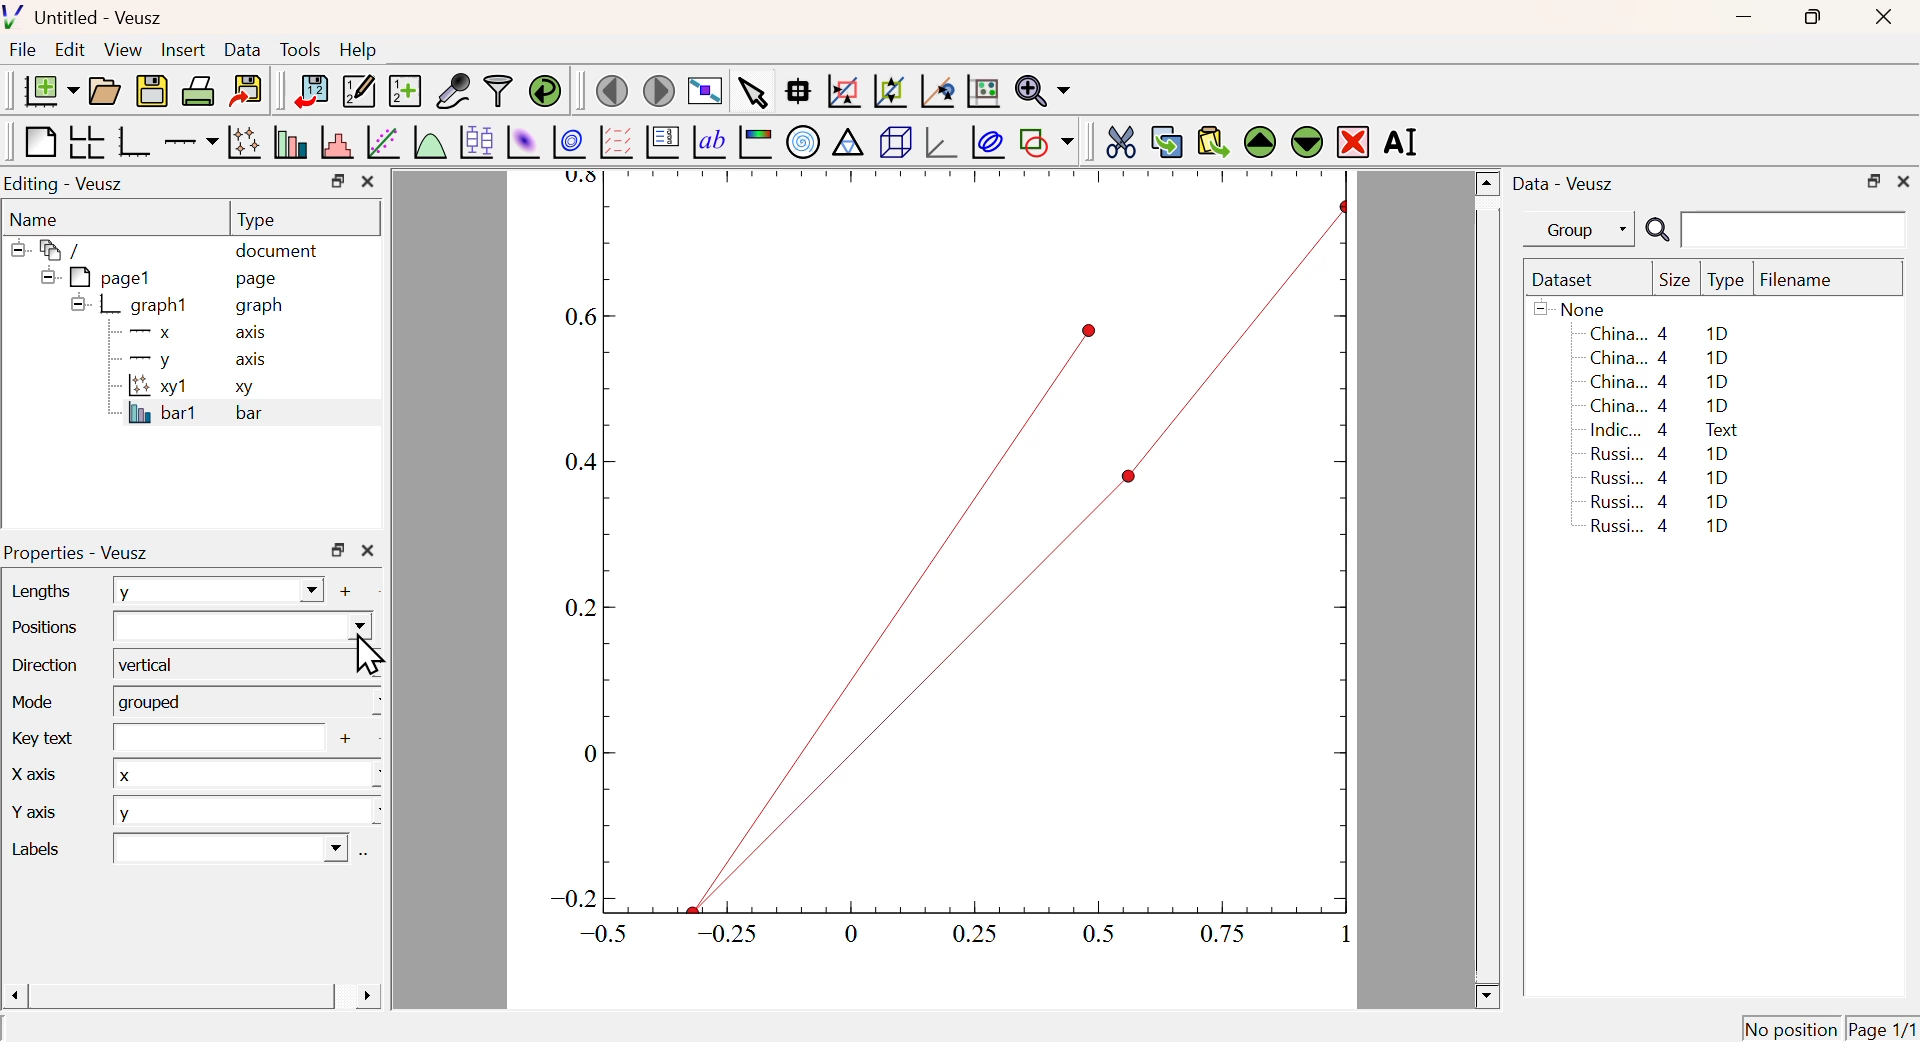 The height and width of the screenshot is (1042, 1920). What do you see at coordinates (44, 814) in the screenshot?
I see `Y axis` at bounding box center [44, 814].